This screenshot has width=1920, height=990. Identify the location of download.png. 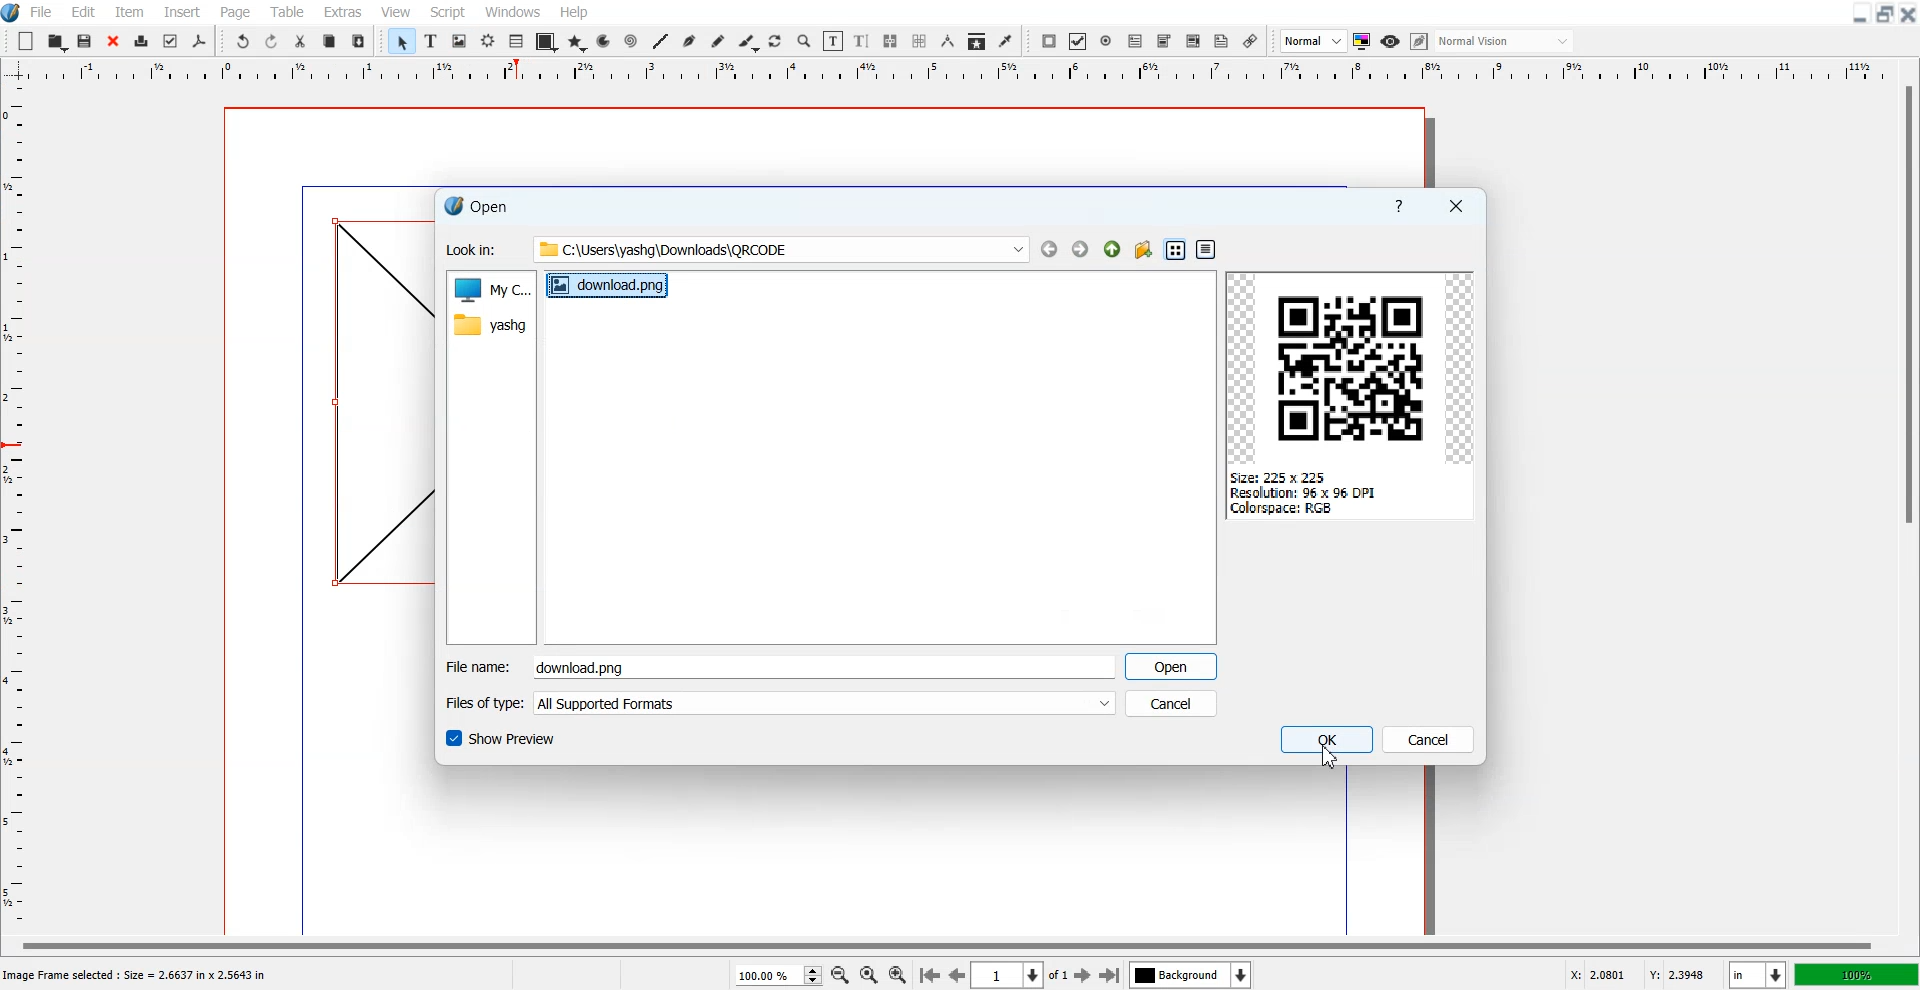
(606, 284).